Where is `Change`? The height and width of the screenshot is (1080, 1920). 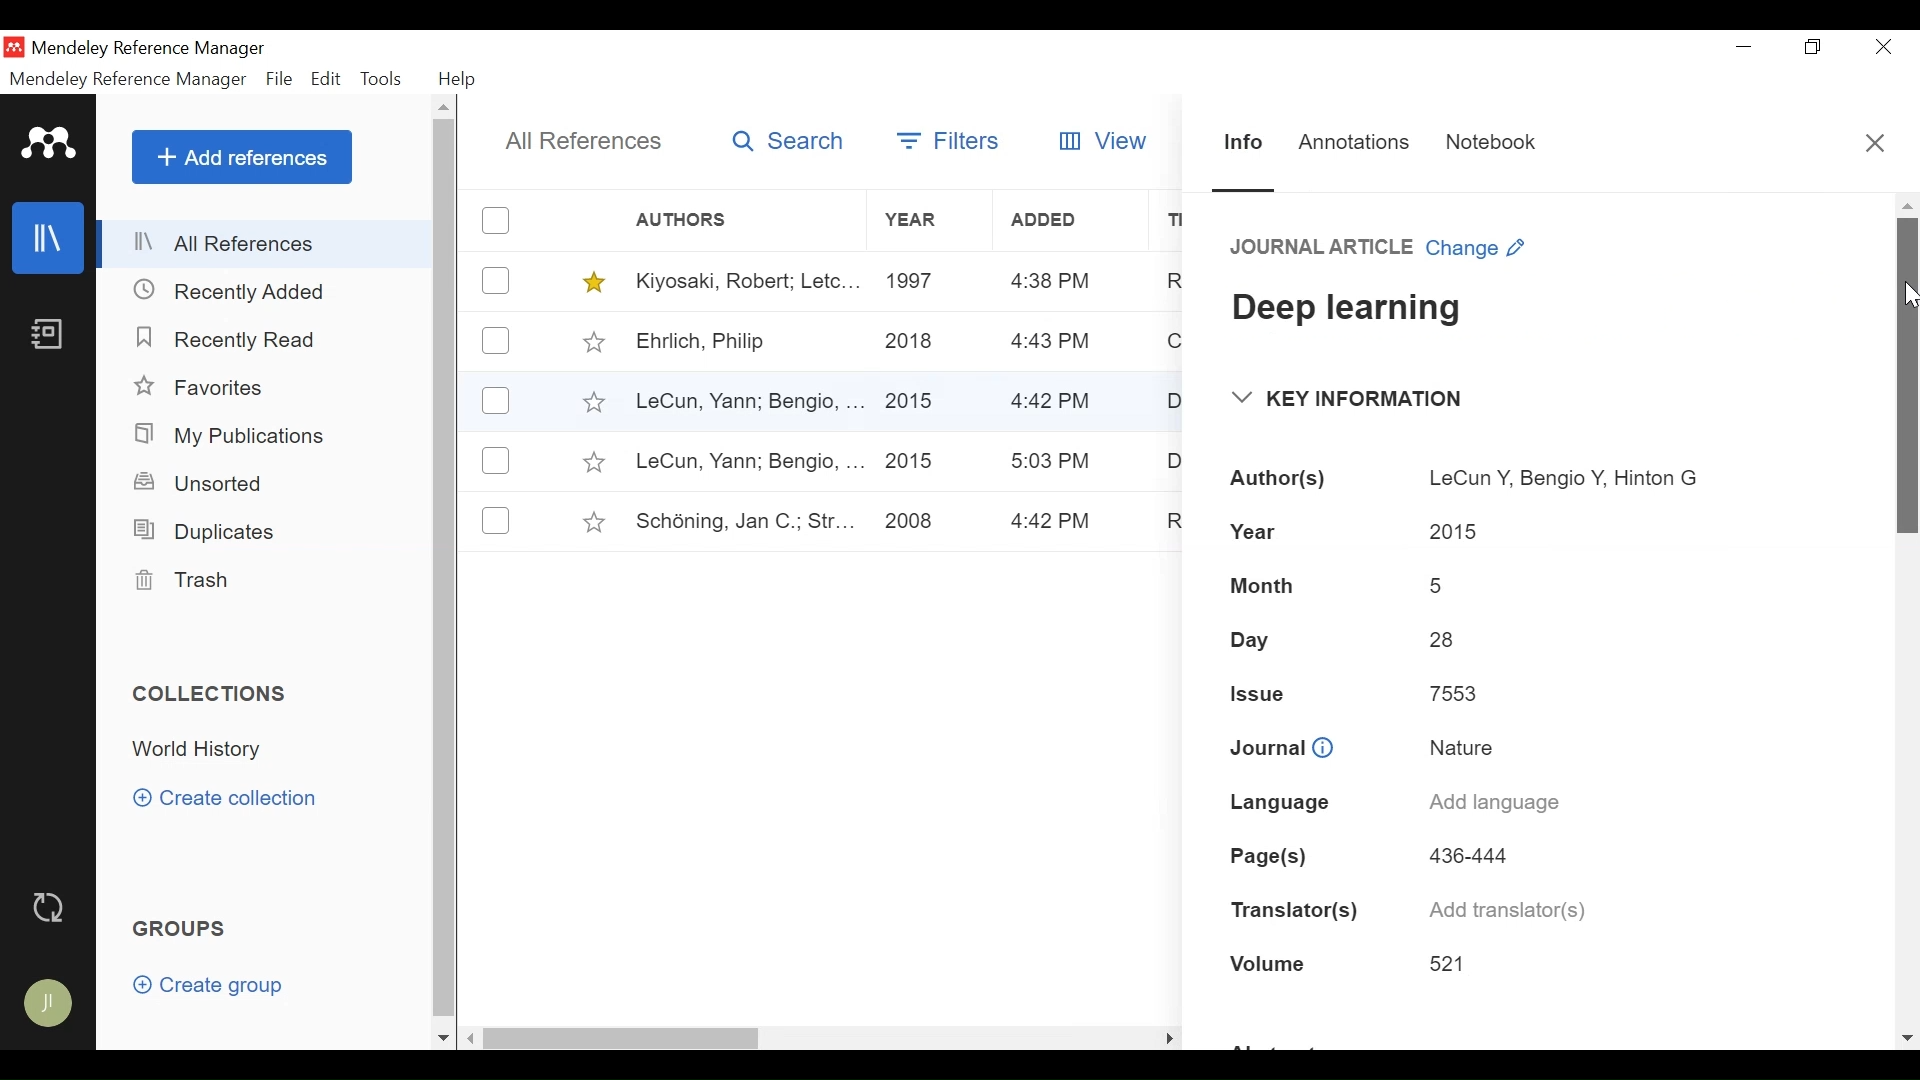 Change is located at coordinates (1480, 251).